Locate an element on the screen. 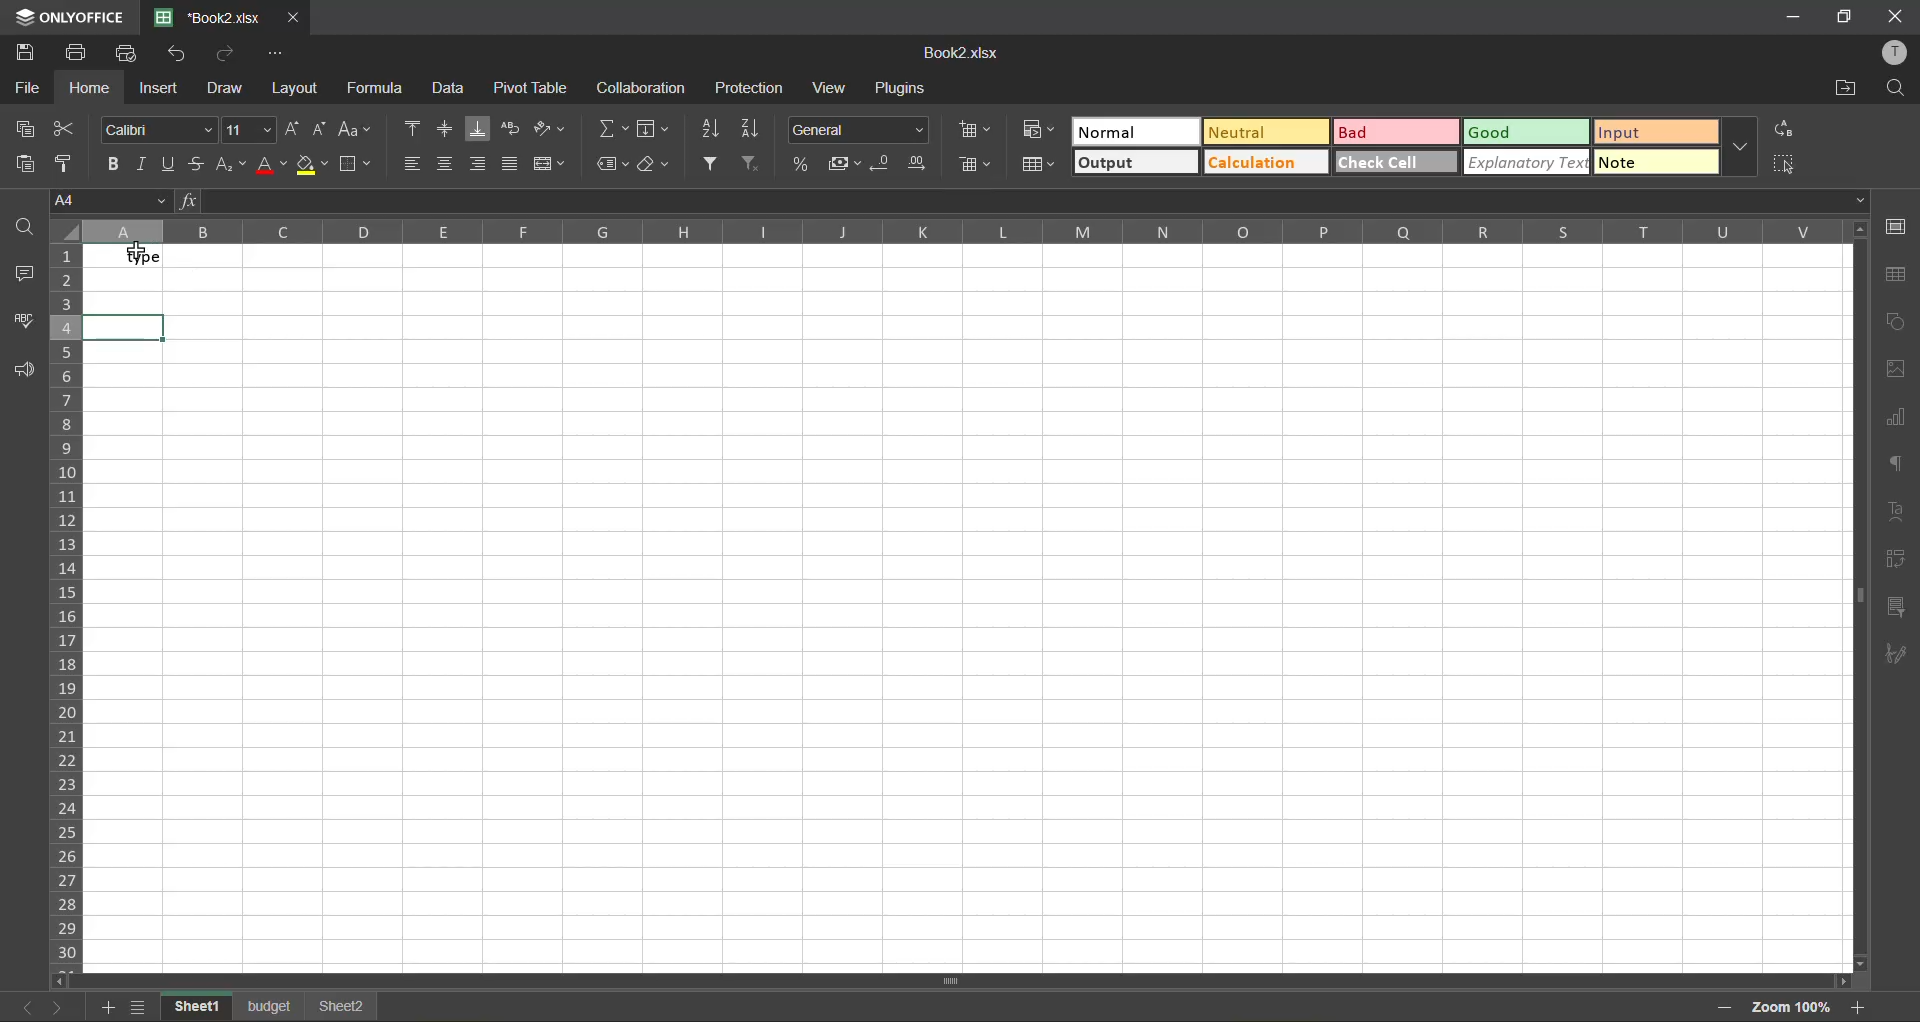 Image resolution: width=1920 pixels, height=1022 pixels. move left is located at coordinates (68, 979).